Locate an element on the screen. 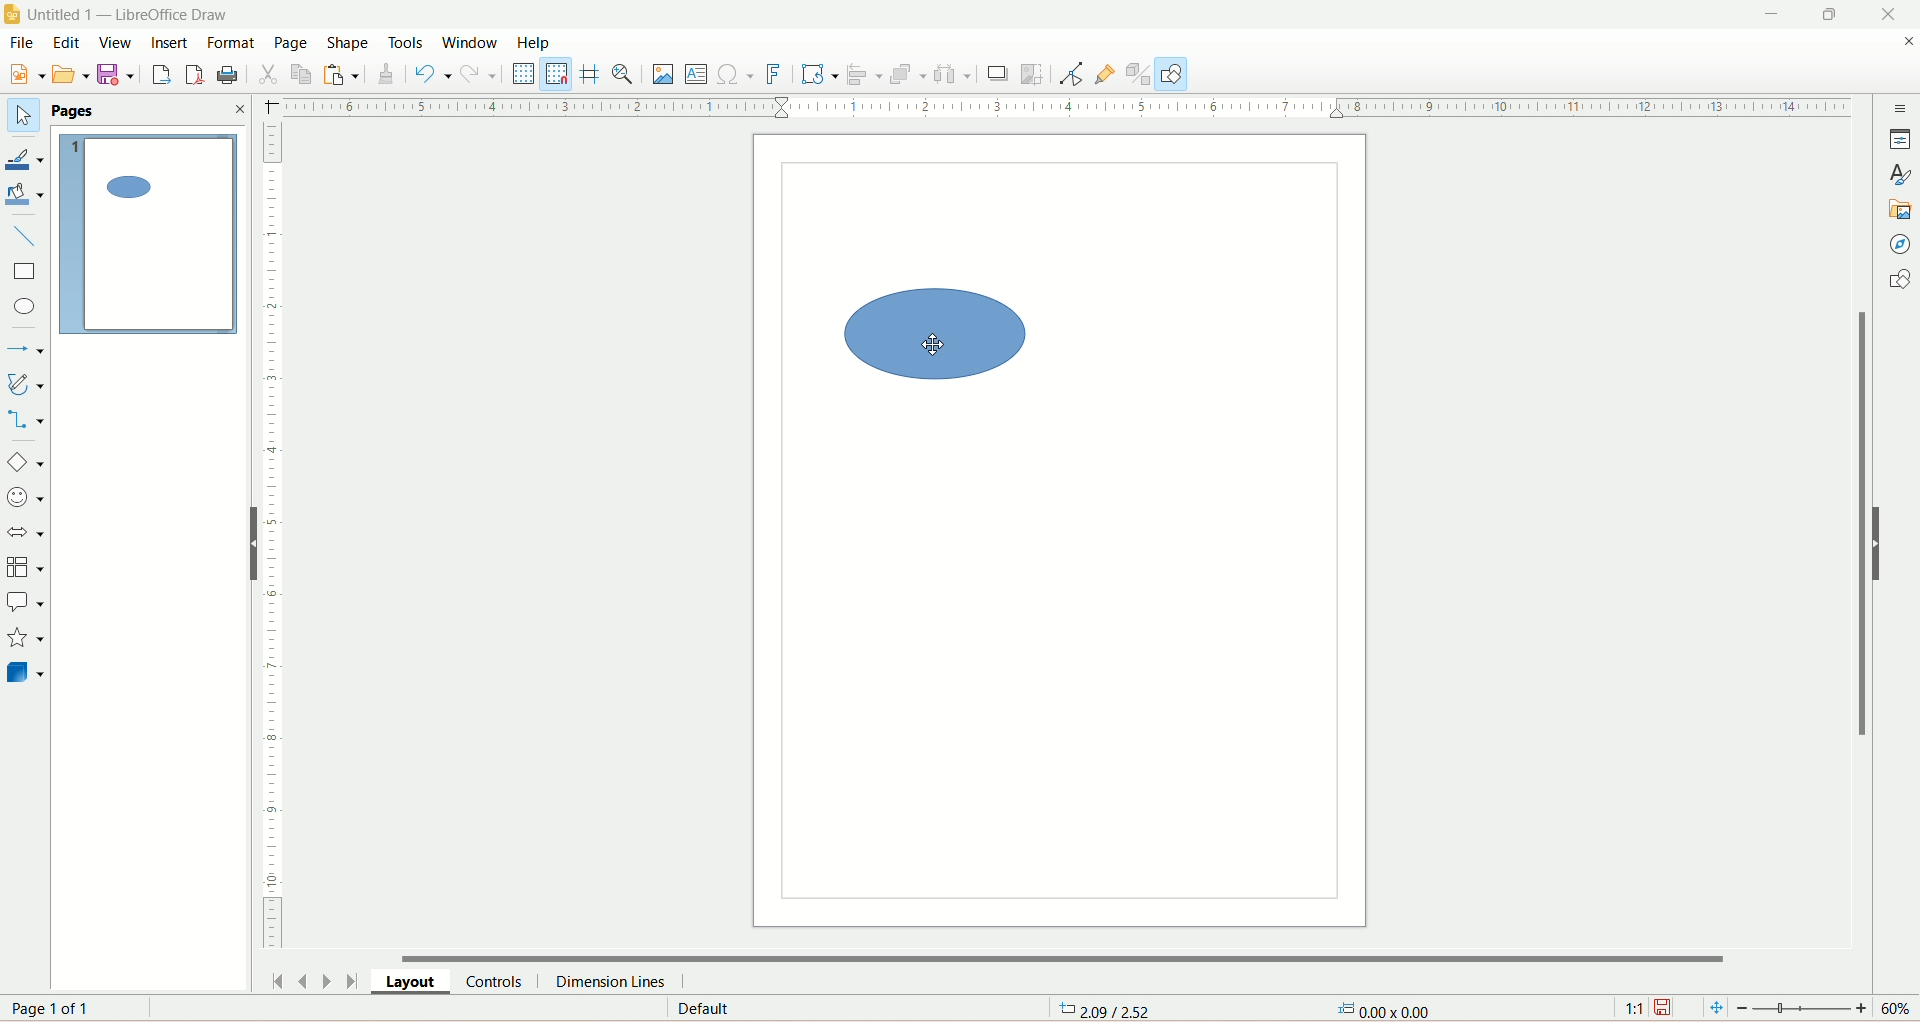 This screenshot has width=1920, height=1022. arrange is located at coordinates (908, 76).